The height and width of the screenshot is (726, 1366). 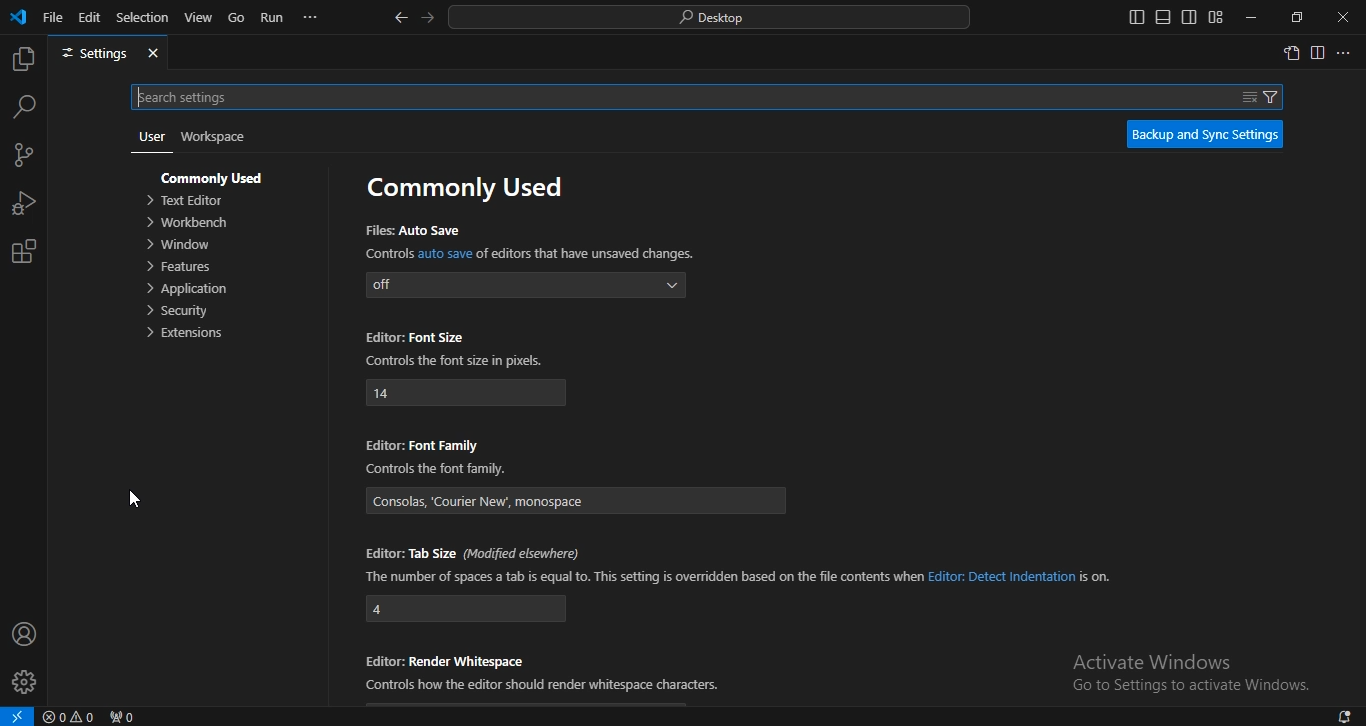 I want to click on run and debug, so click(x=22, y=202).